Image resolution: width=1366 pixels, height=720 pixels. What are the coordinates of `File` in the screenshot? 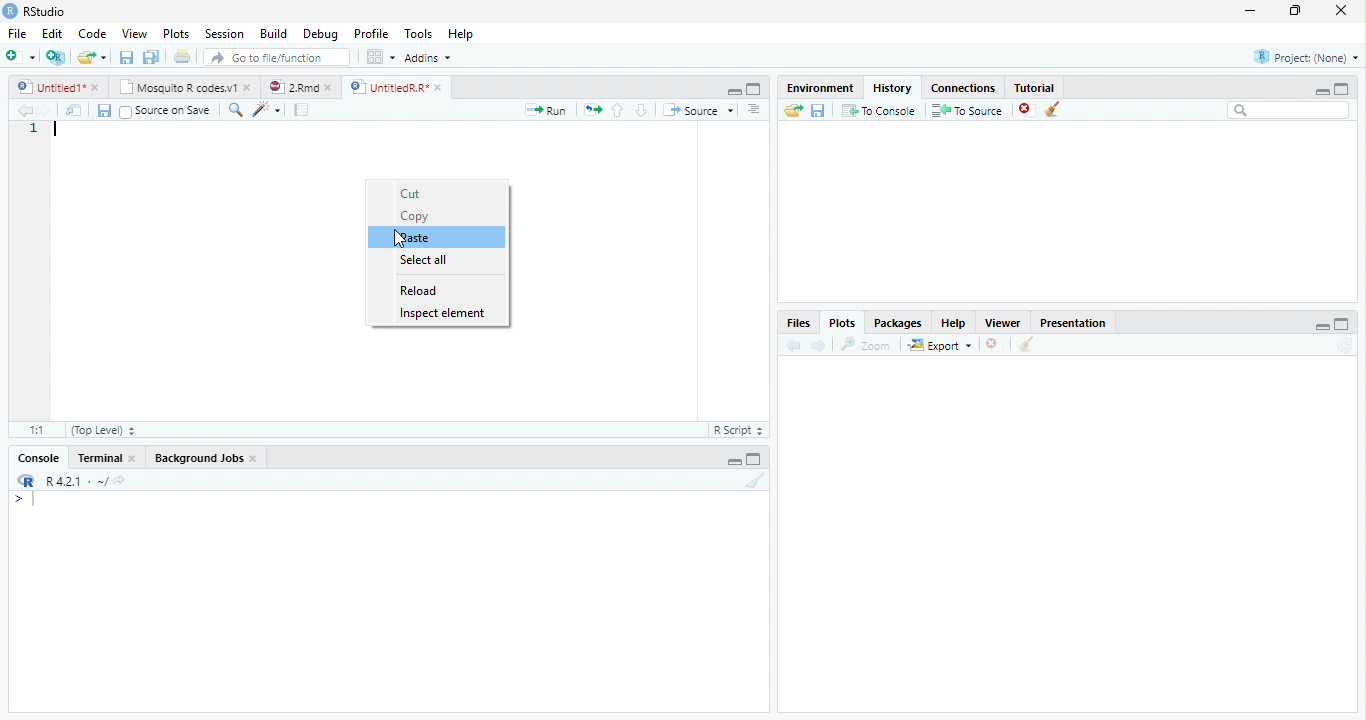 It's located at (17, 35).